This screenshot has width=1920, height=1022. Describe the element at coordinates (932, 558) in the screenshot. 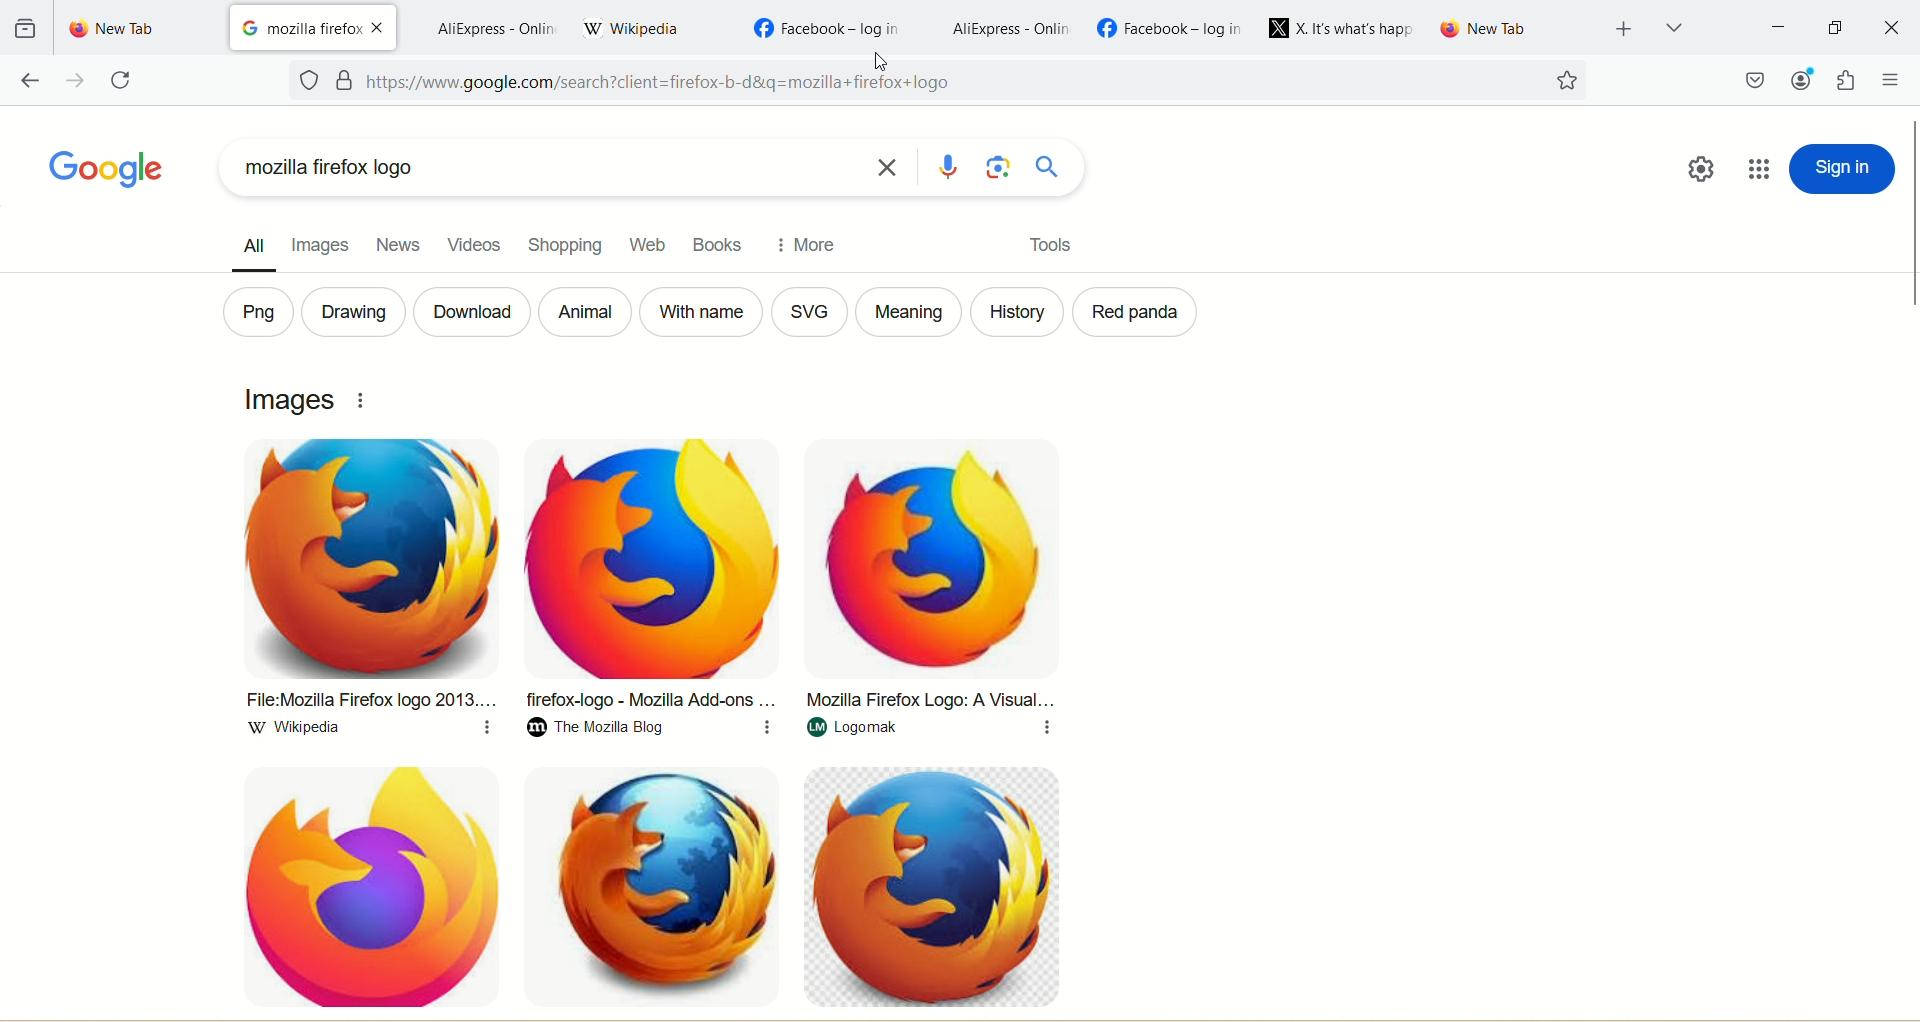

I see `image` at that location.